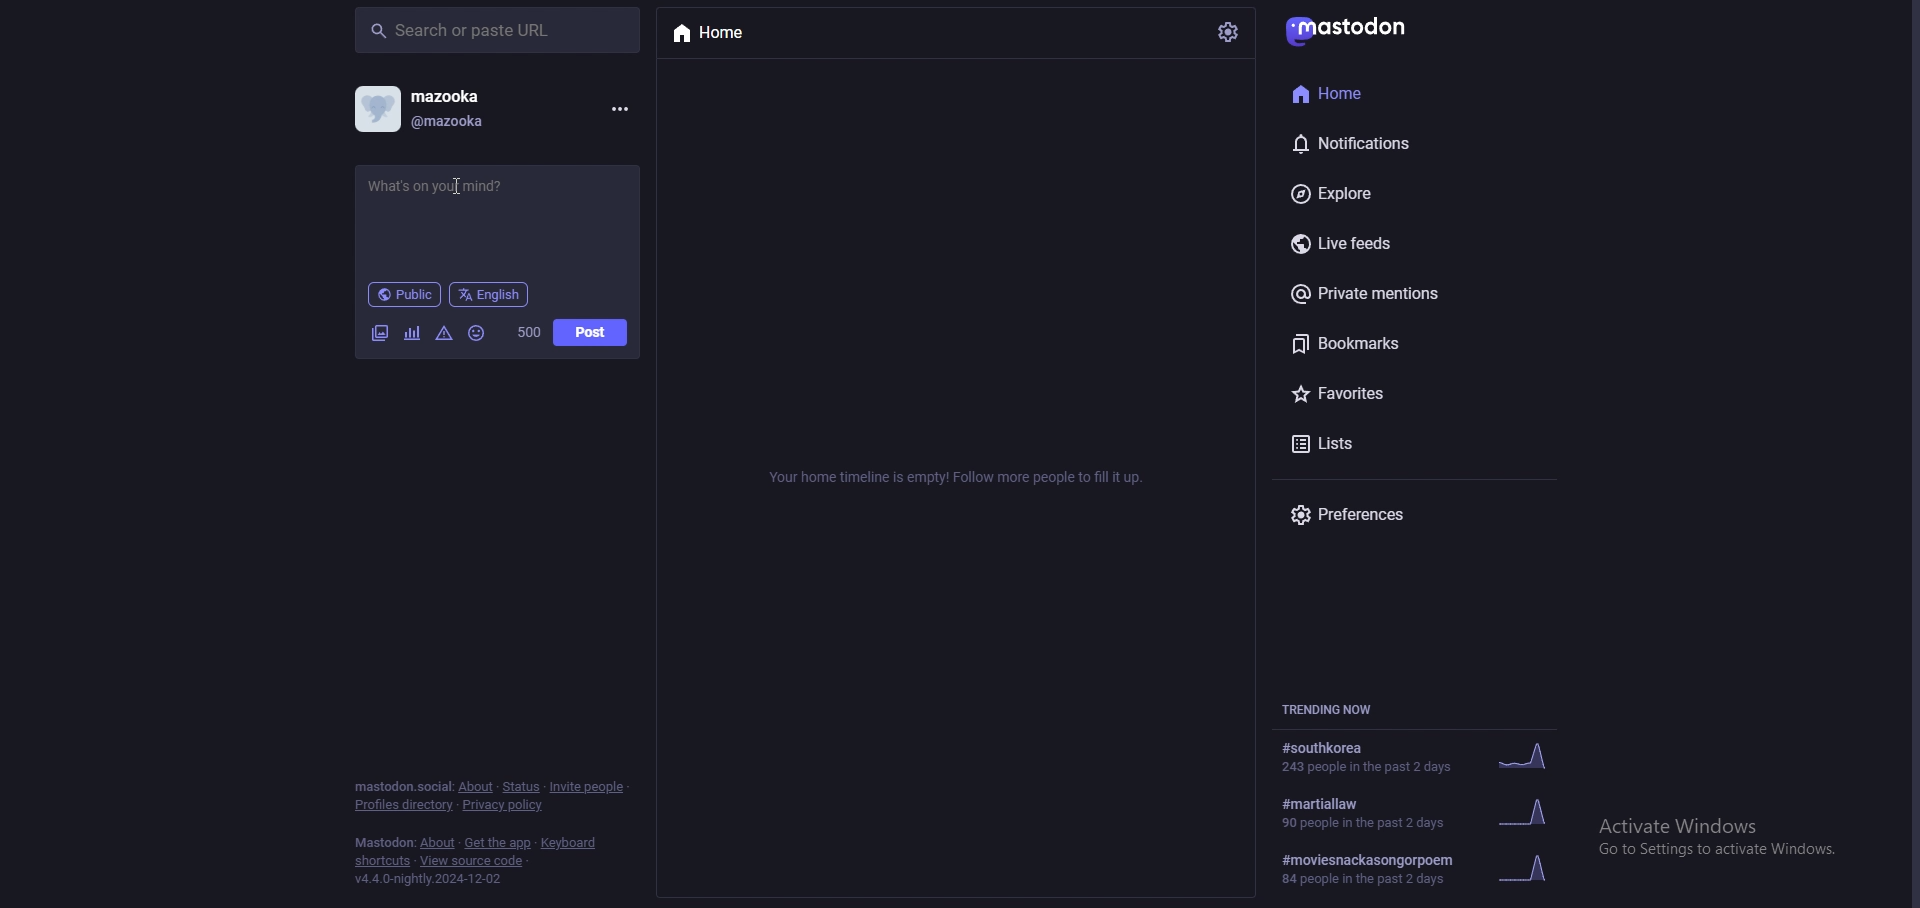 This screenshot has width=1920, height=908. Describe the element at coordinates (1385, 394) in the screenshot. I see `favorites` at that location.